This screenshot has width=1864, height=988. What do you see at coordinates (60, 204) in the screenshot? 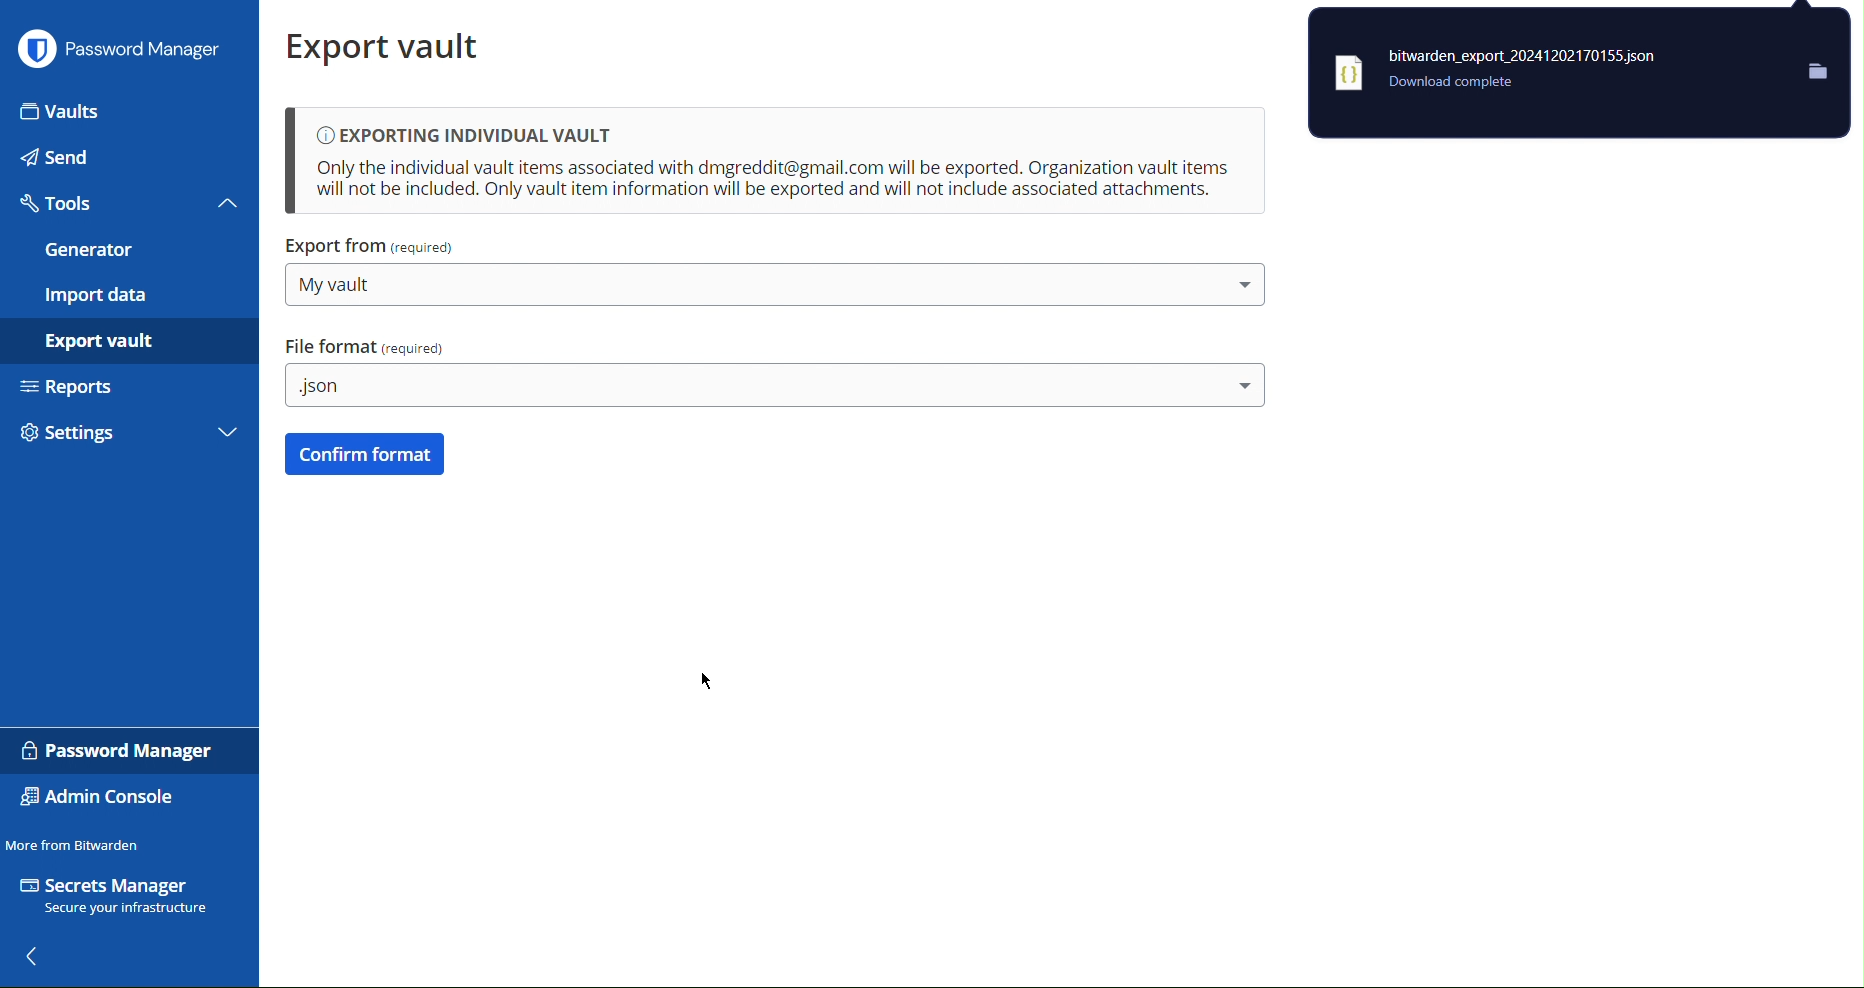
I see `Tools` at bounding box center [60, 204].